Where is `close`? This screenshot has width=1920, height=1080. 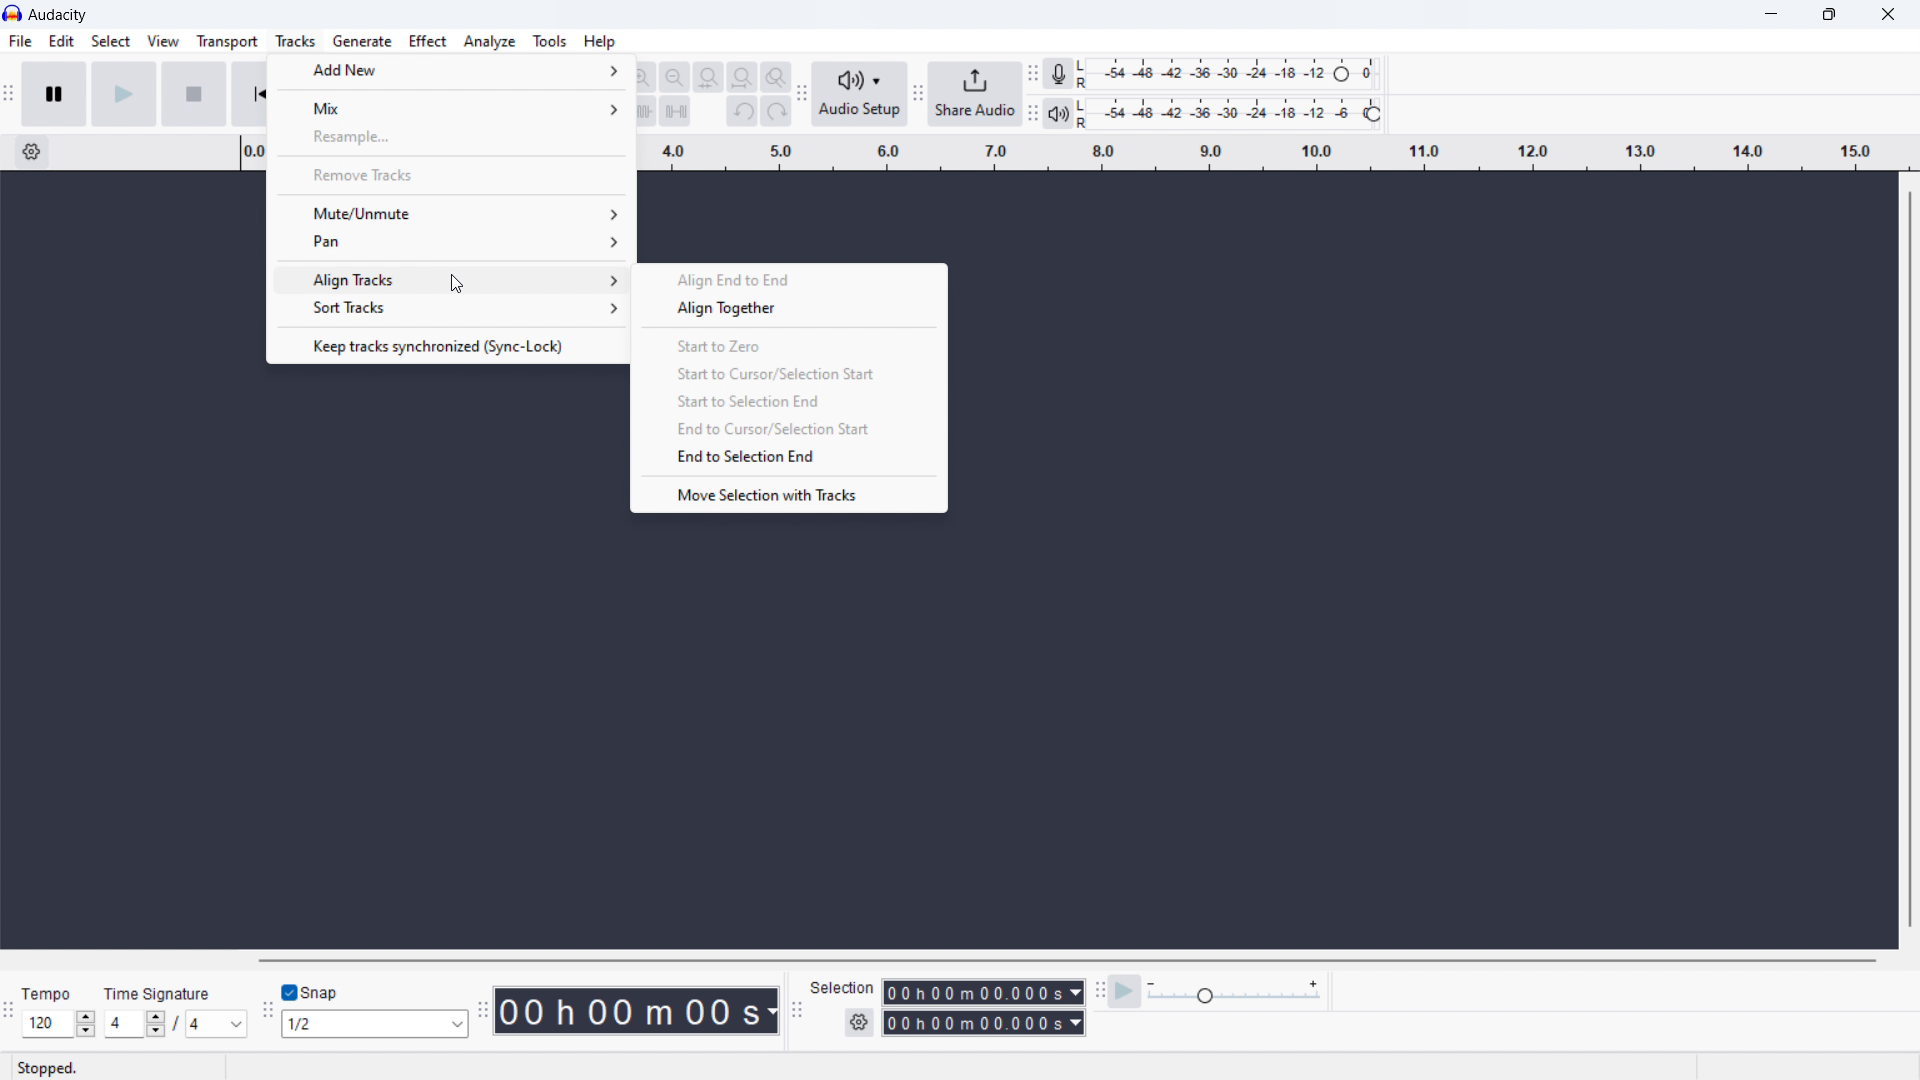
close is located at coordinates (1884, 17).